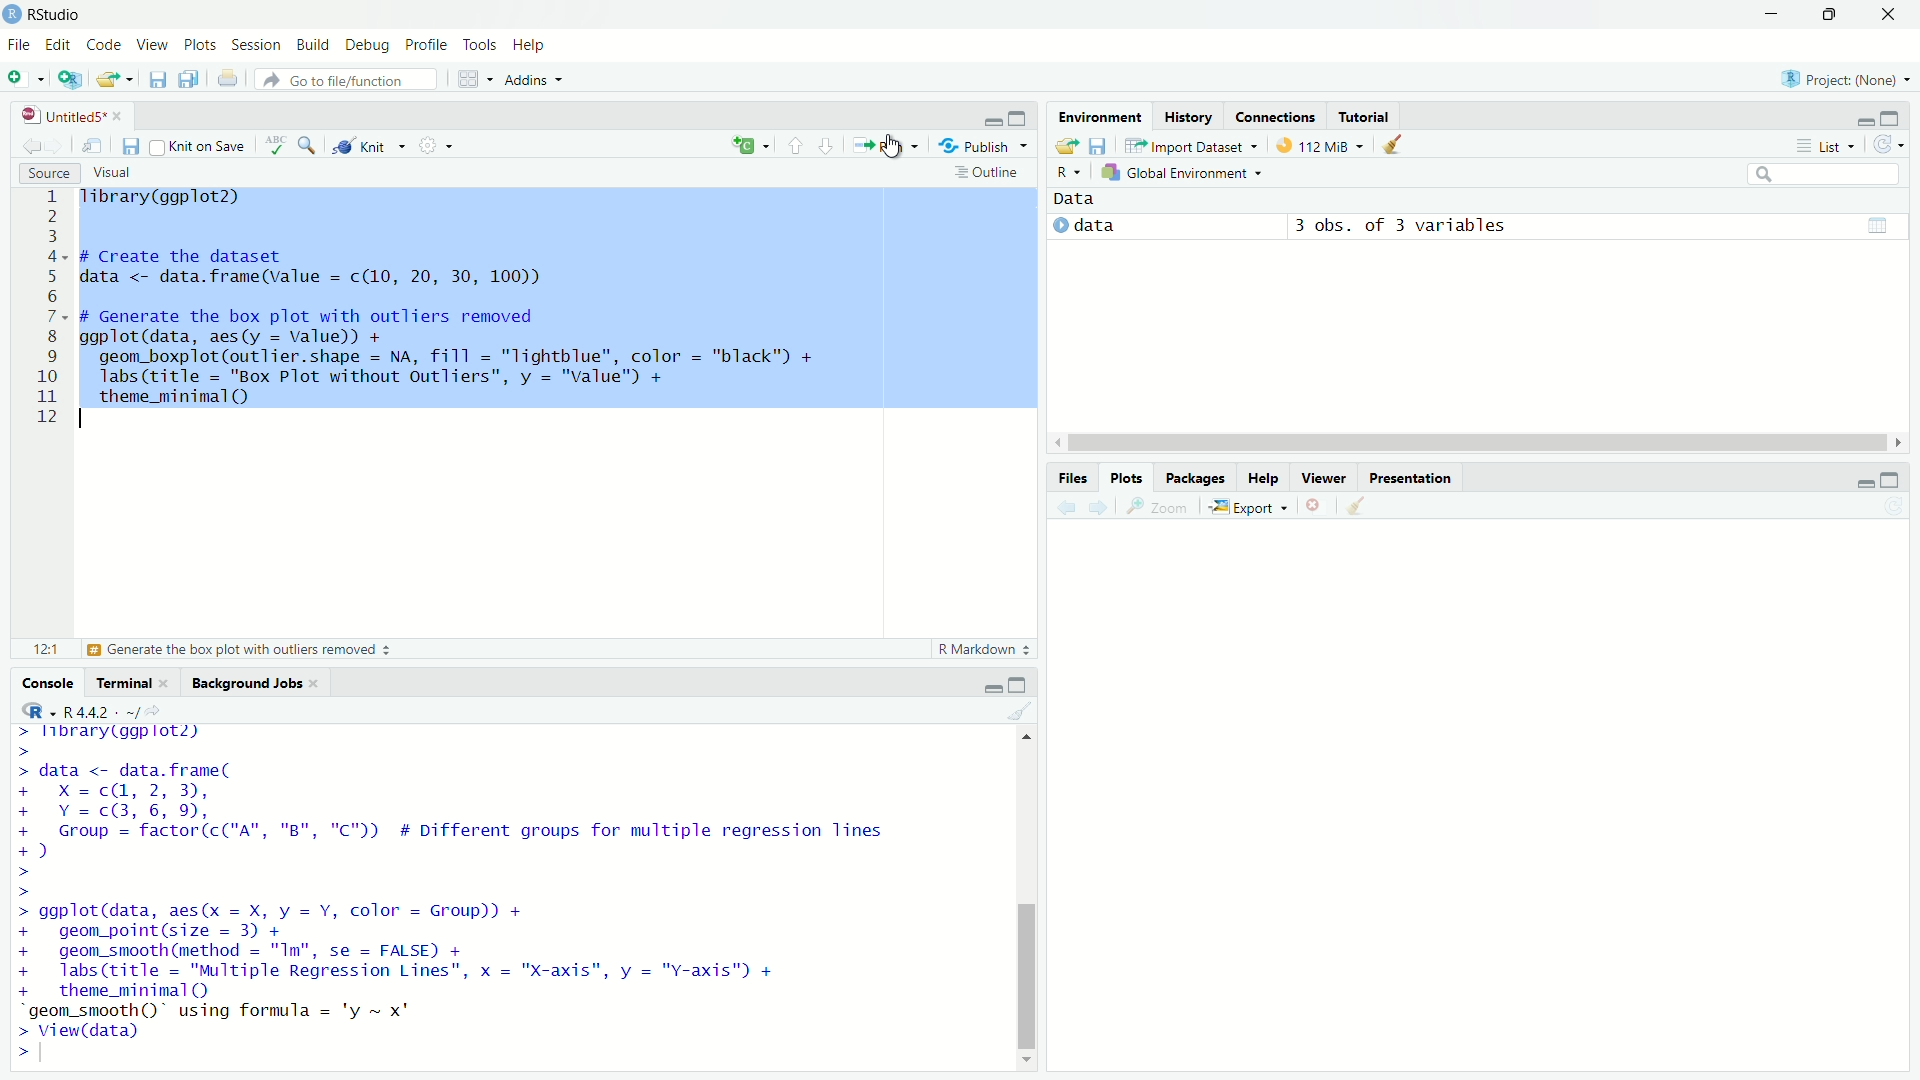 The width and height of the screenshot is (1920, 1080). I want to click on zoom, so click(1162, 509).